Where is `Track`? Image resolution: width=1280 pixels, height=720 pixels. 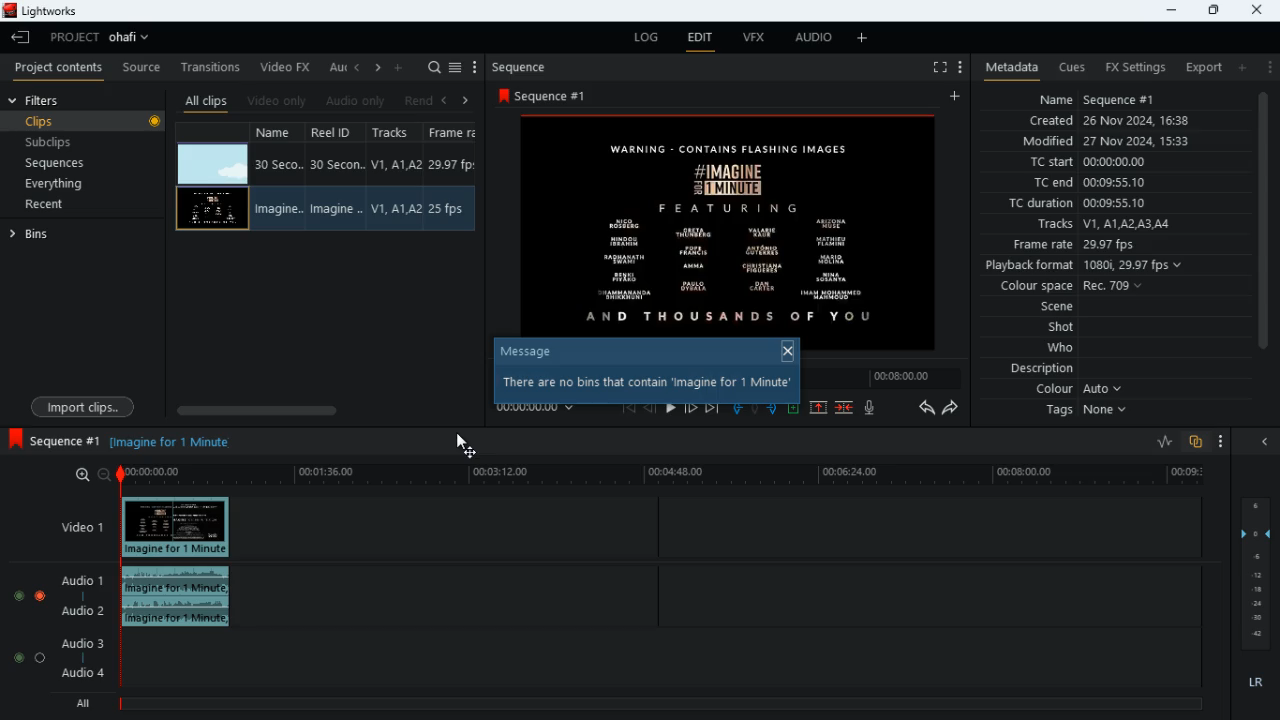
Track is located at coordinates (398, 164).